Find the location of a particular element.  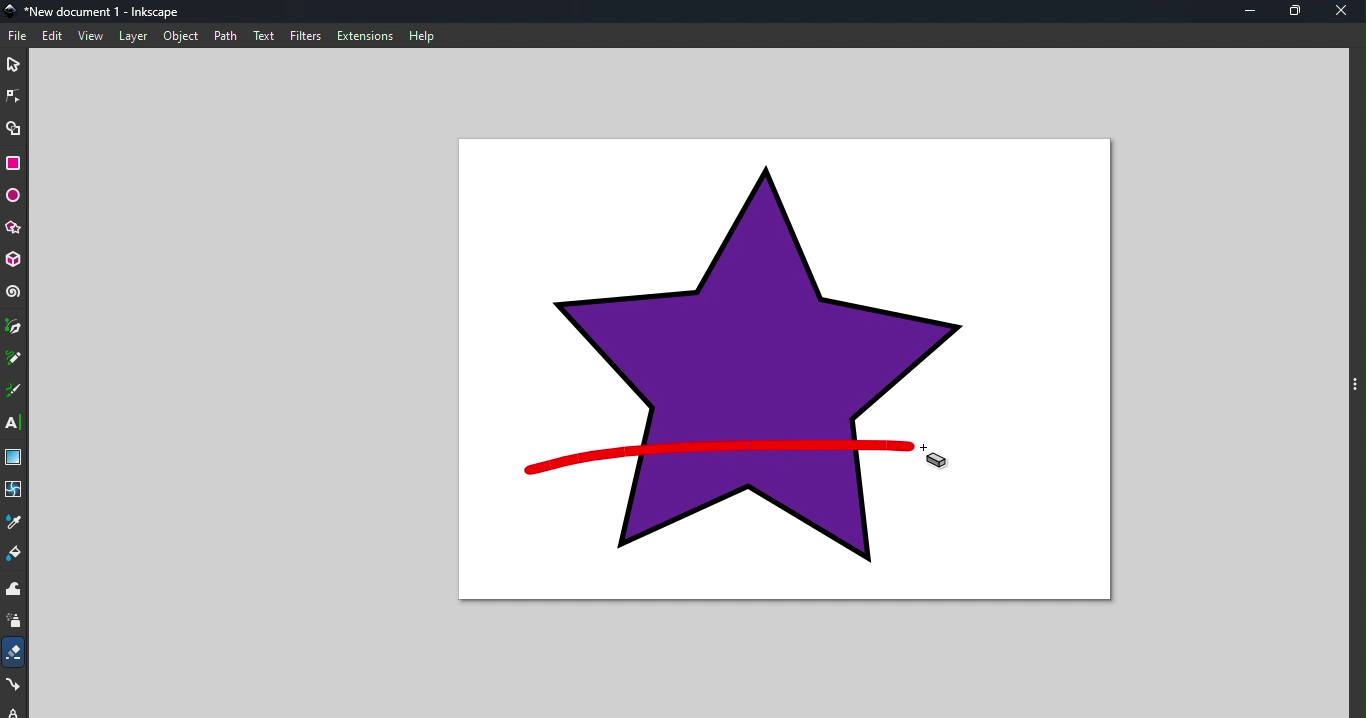

object is located at coordinates (181, 35).